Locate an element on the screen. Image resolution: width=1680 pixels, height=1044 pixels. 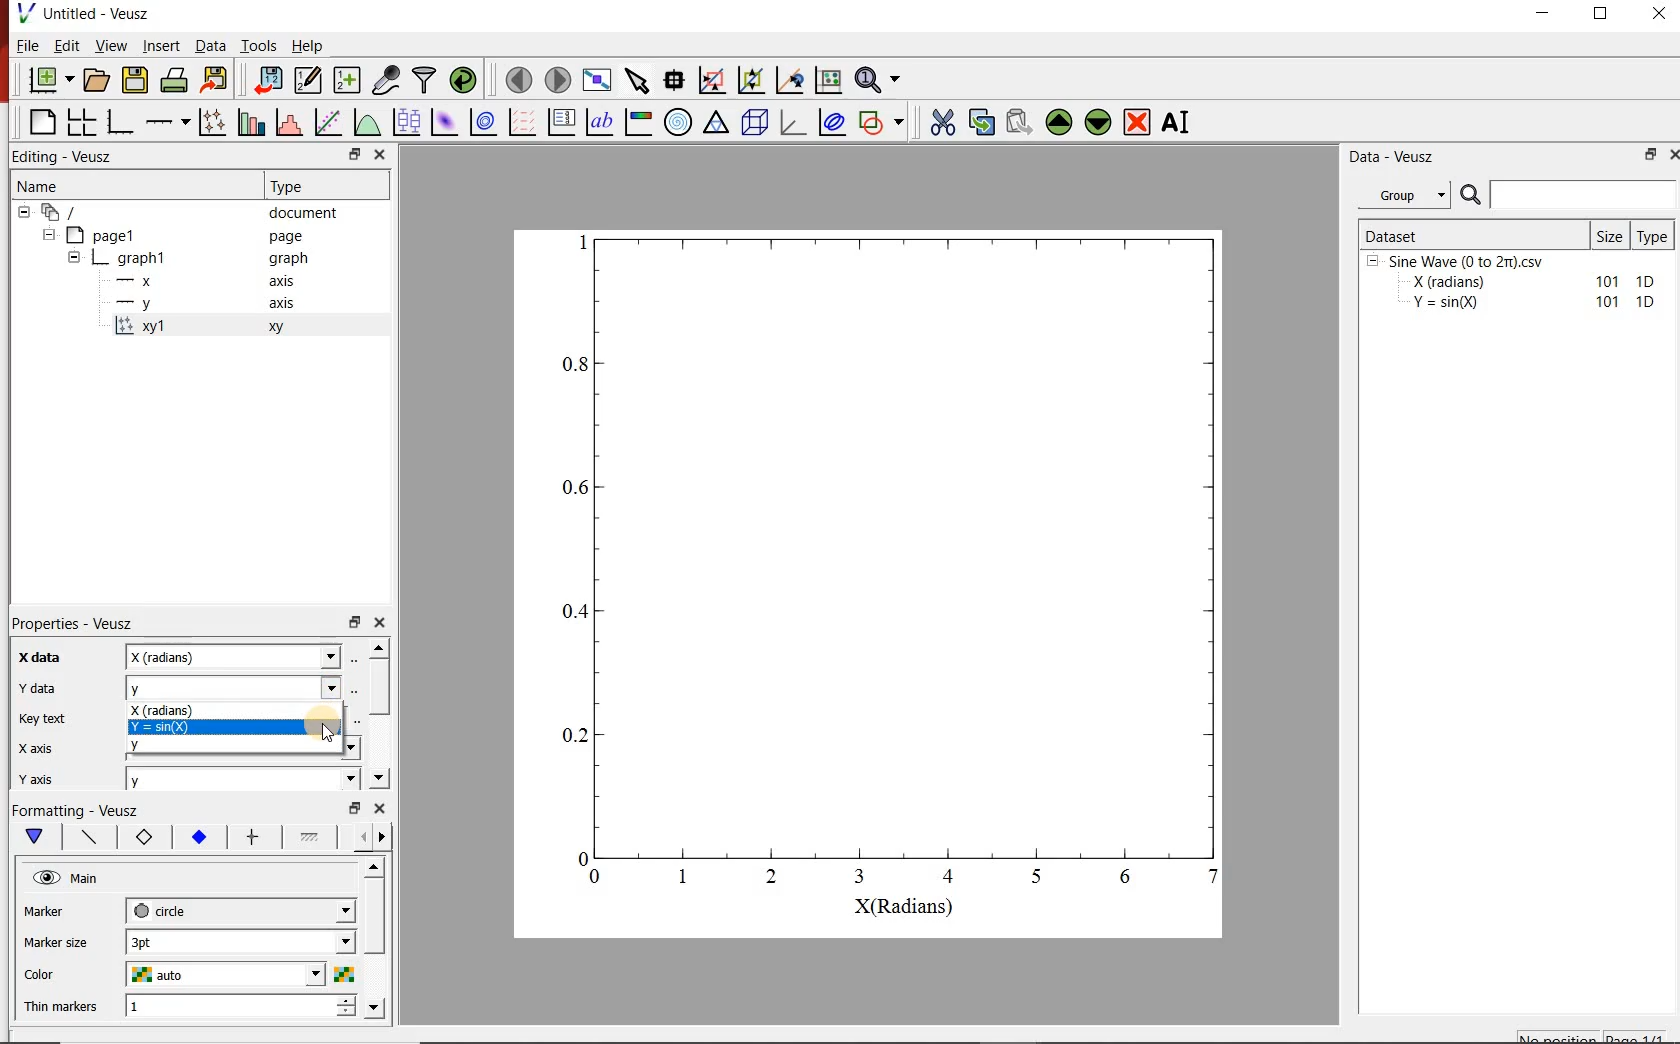
plot box plots is located at coordinates (408, 123).